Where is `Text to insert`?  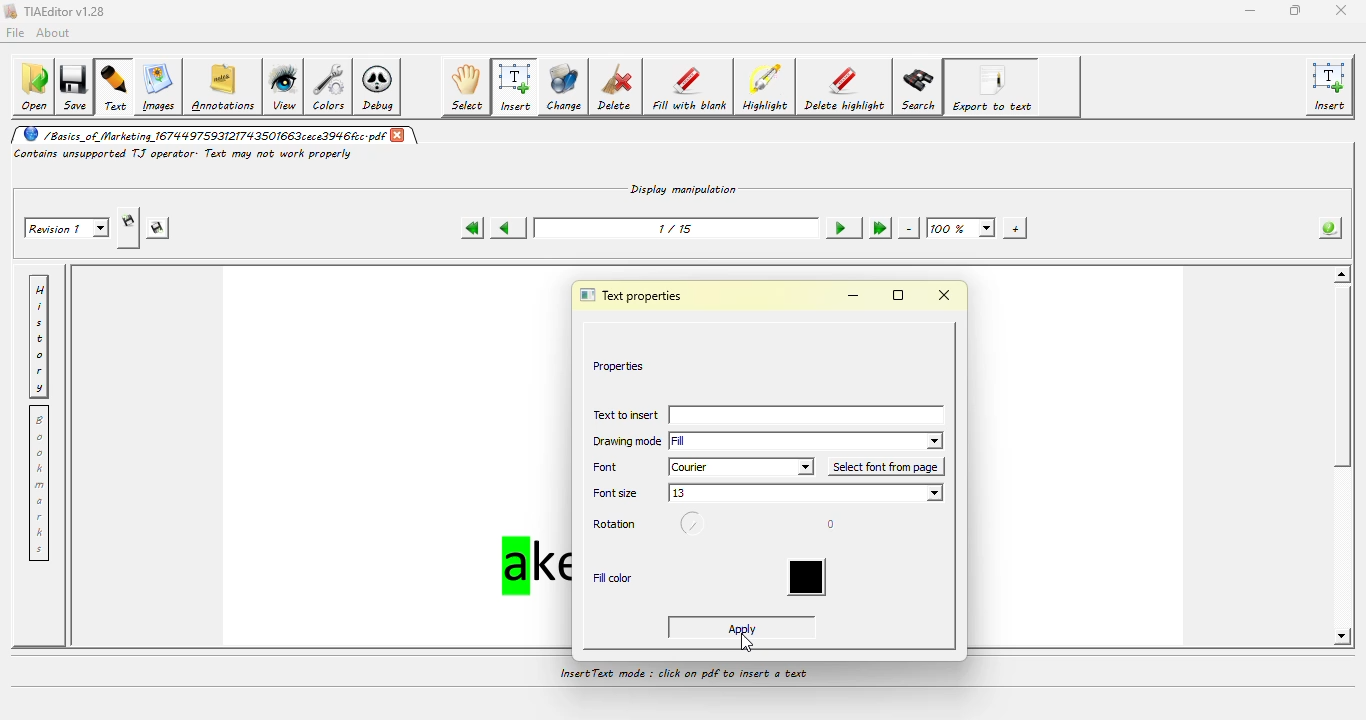
Text to insert is located at coordinates (624, 417).